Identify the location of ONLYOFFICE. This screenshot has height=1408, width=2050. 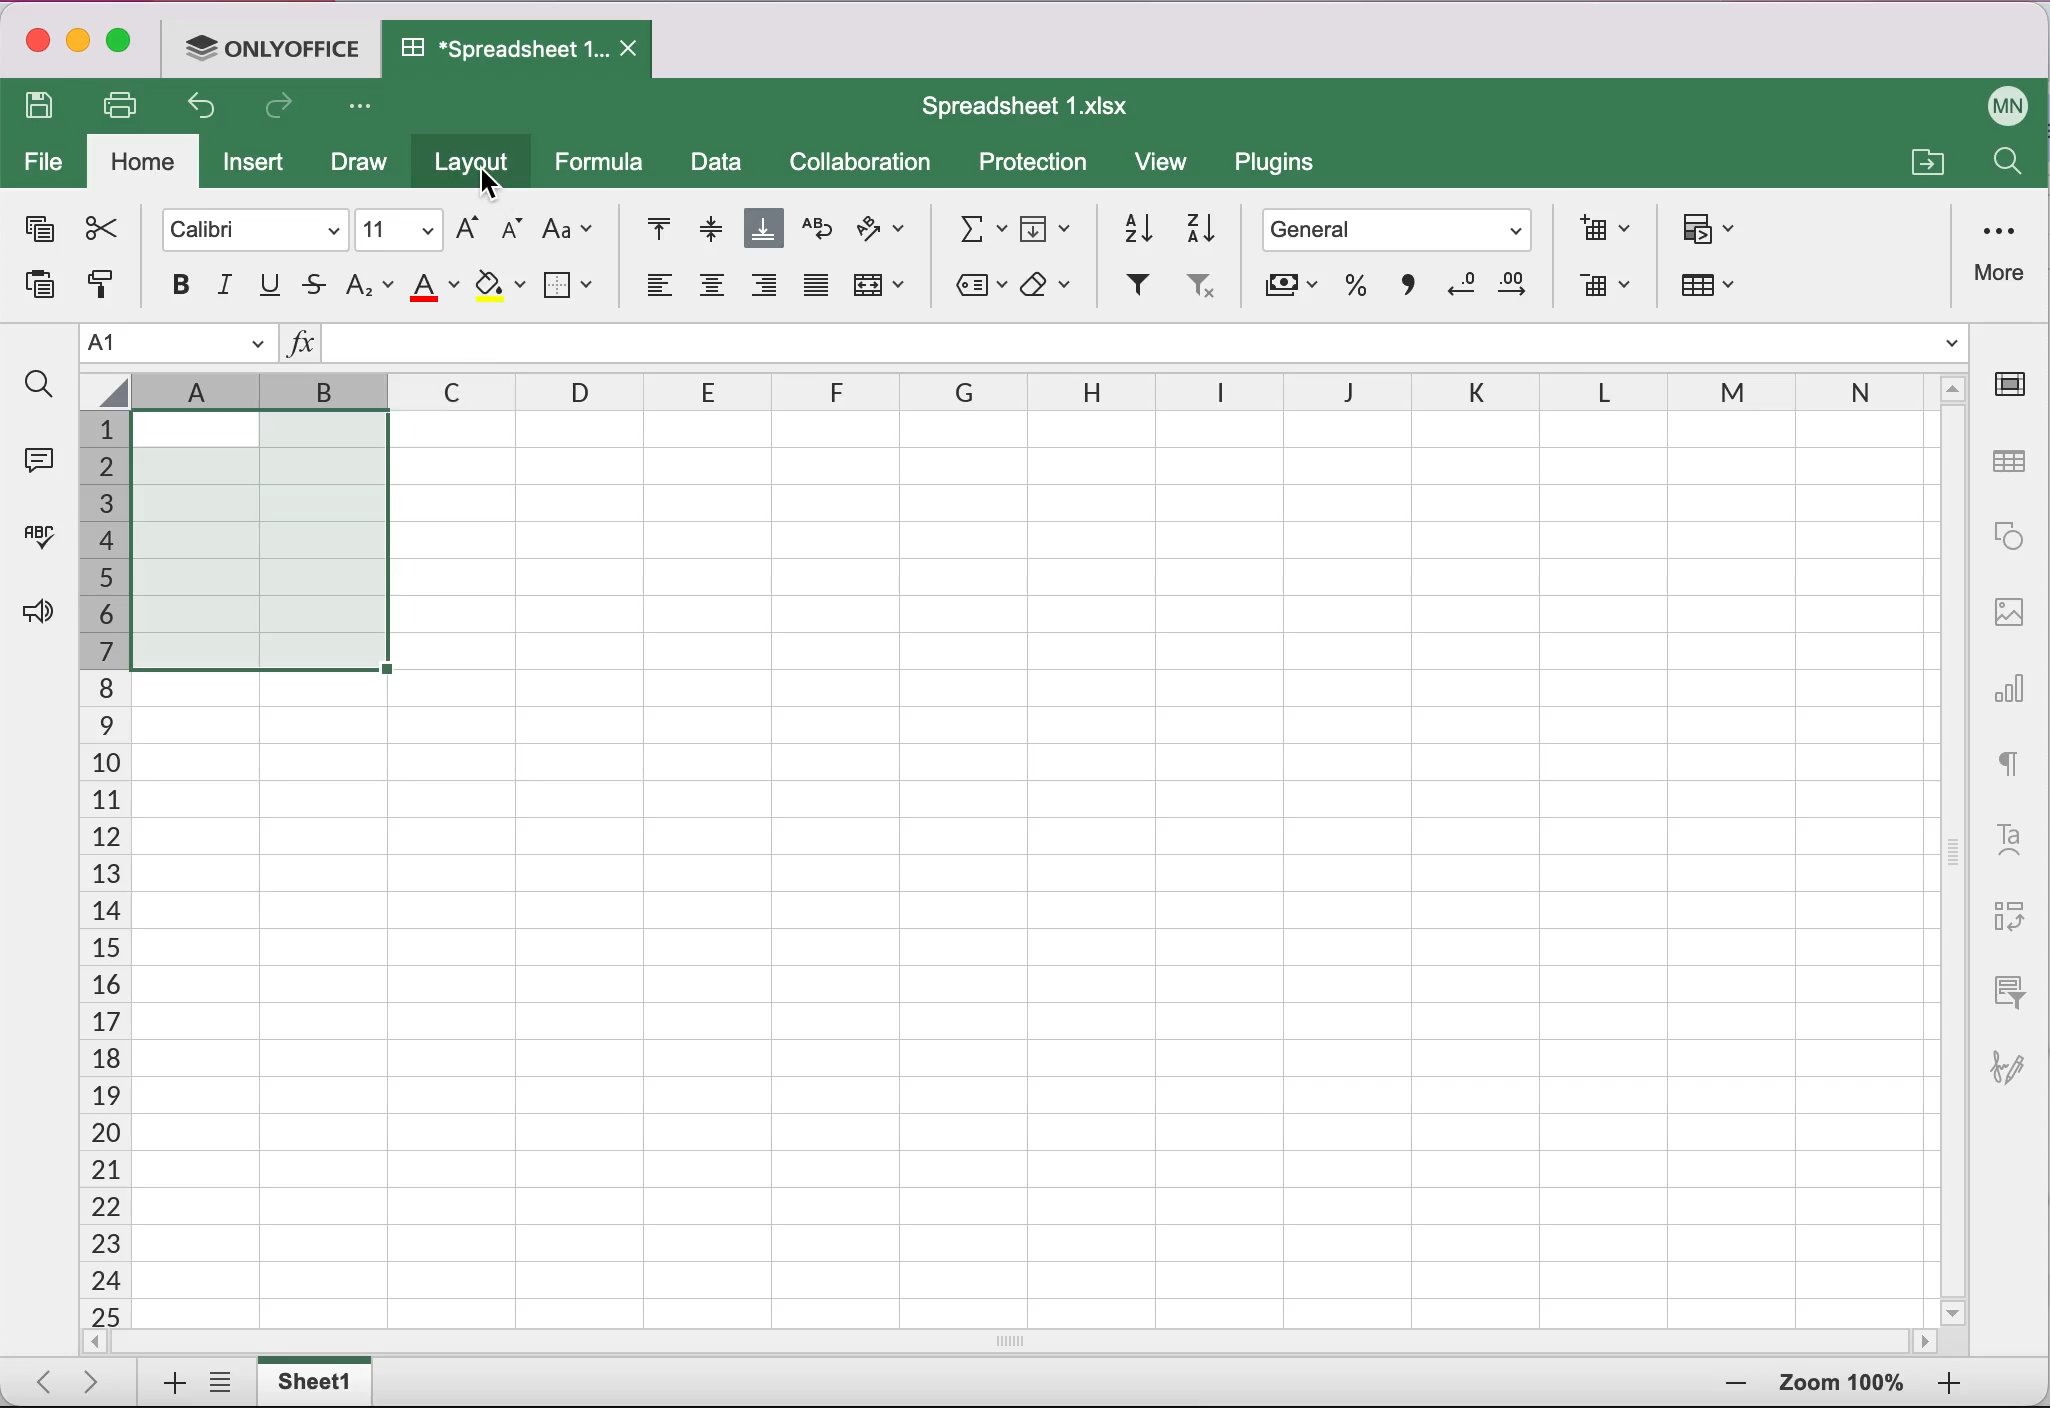
(278, 46).